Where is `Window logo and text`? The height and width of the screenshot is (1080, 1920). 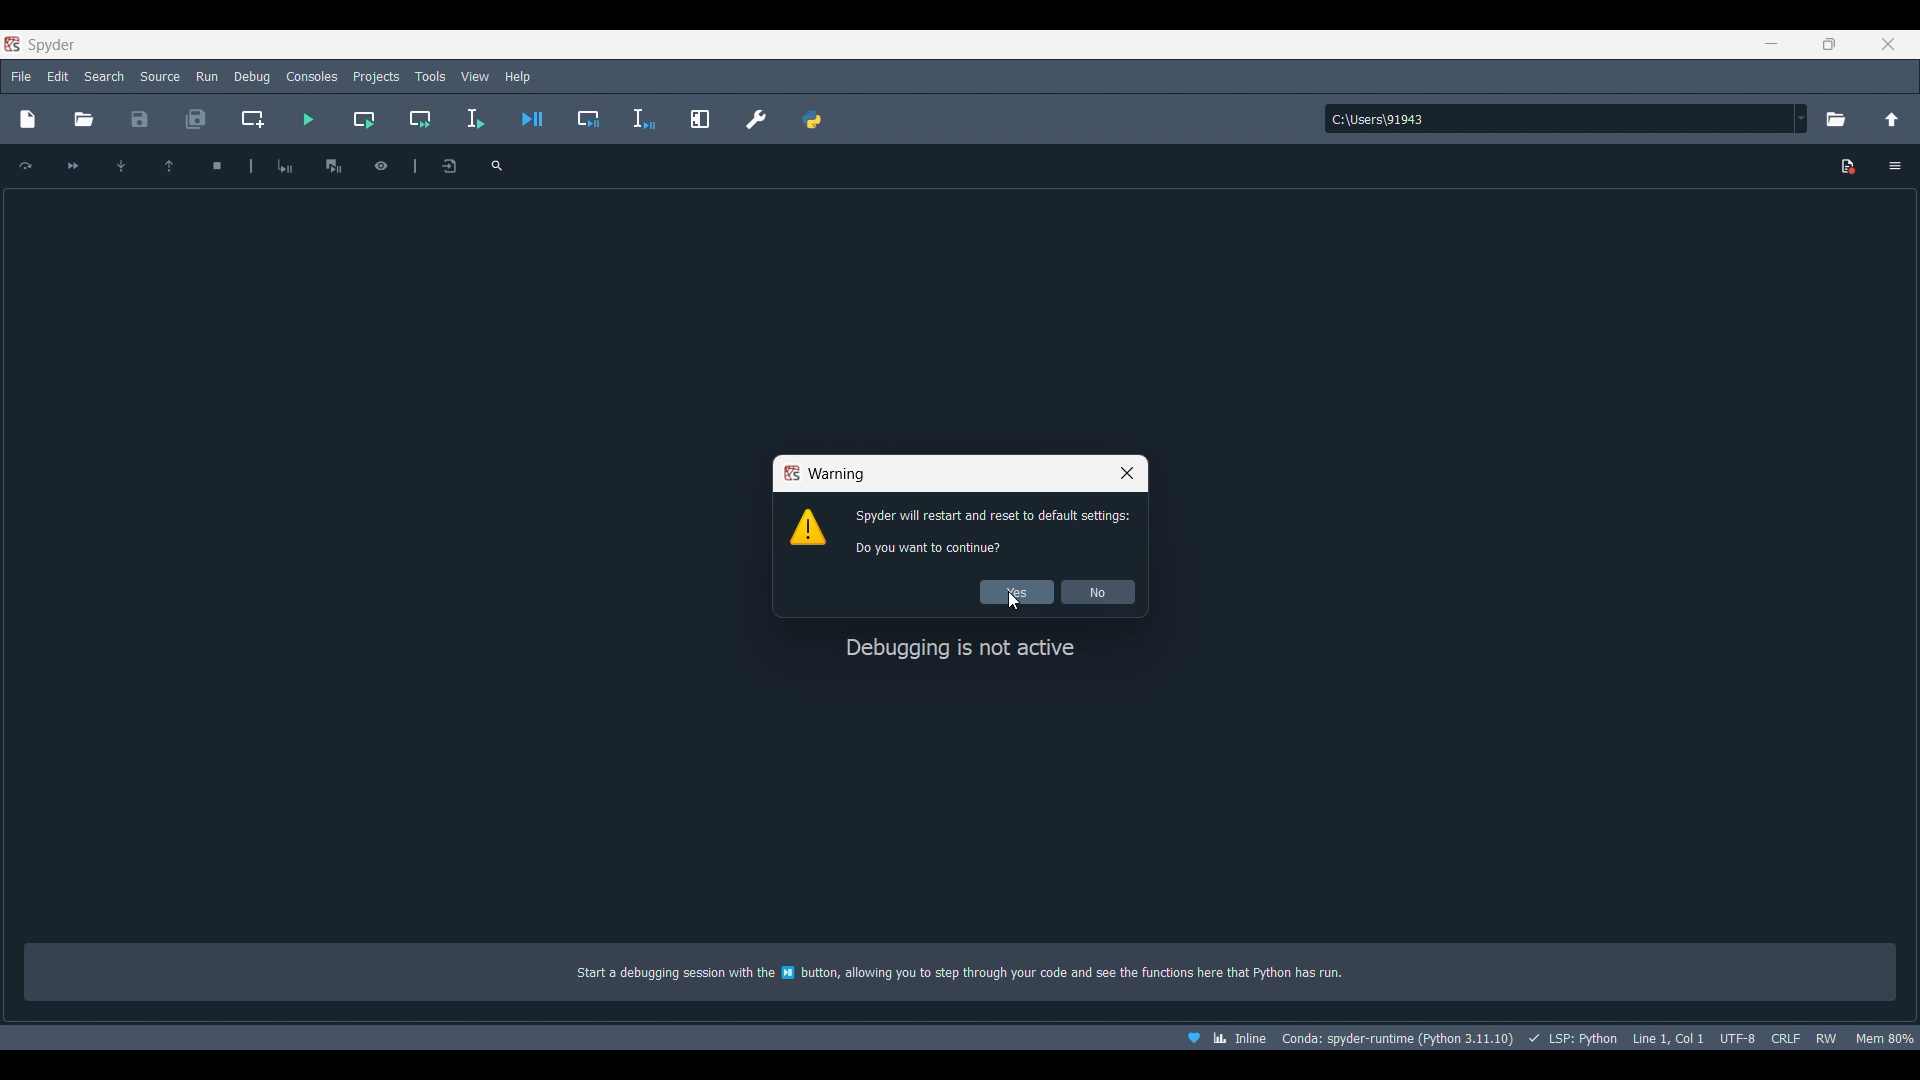 Window logo and text is located at coordinates (958, 531).